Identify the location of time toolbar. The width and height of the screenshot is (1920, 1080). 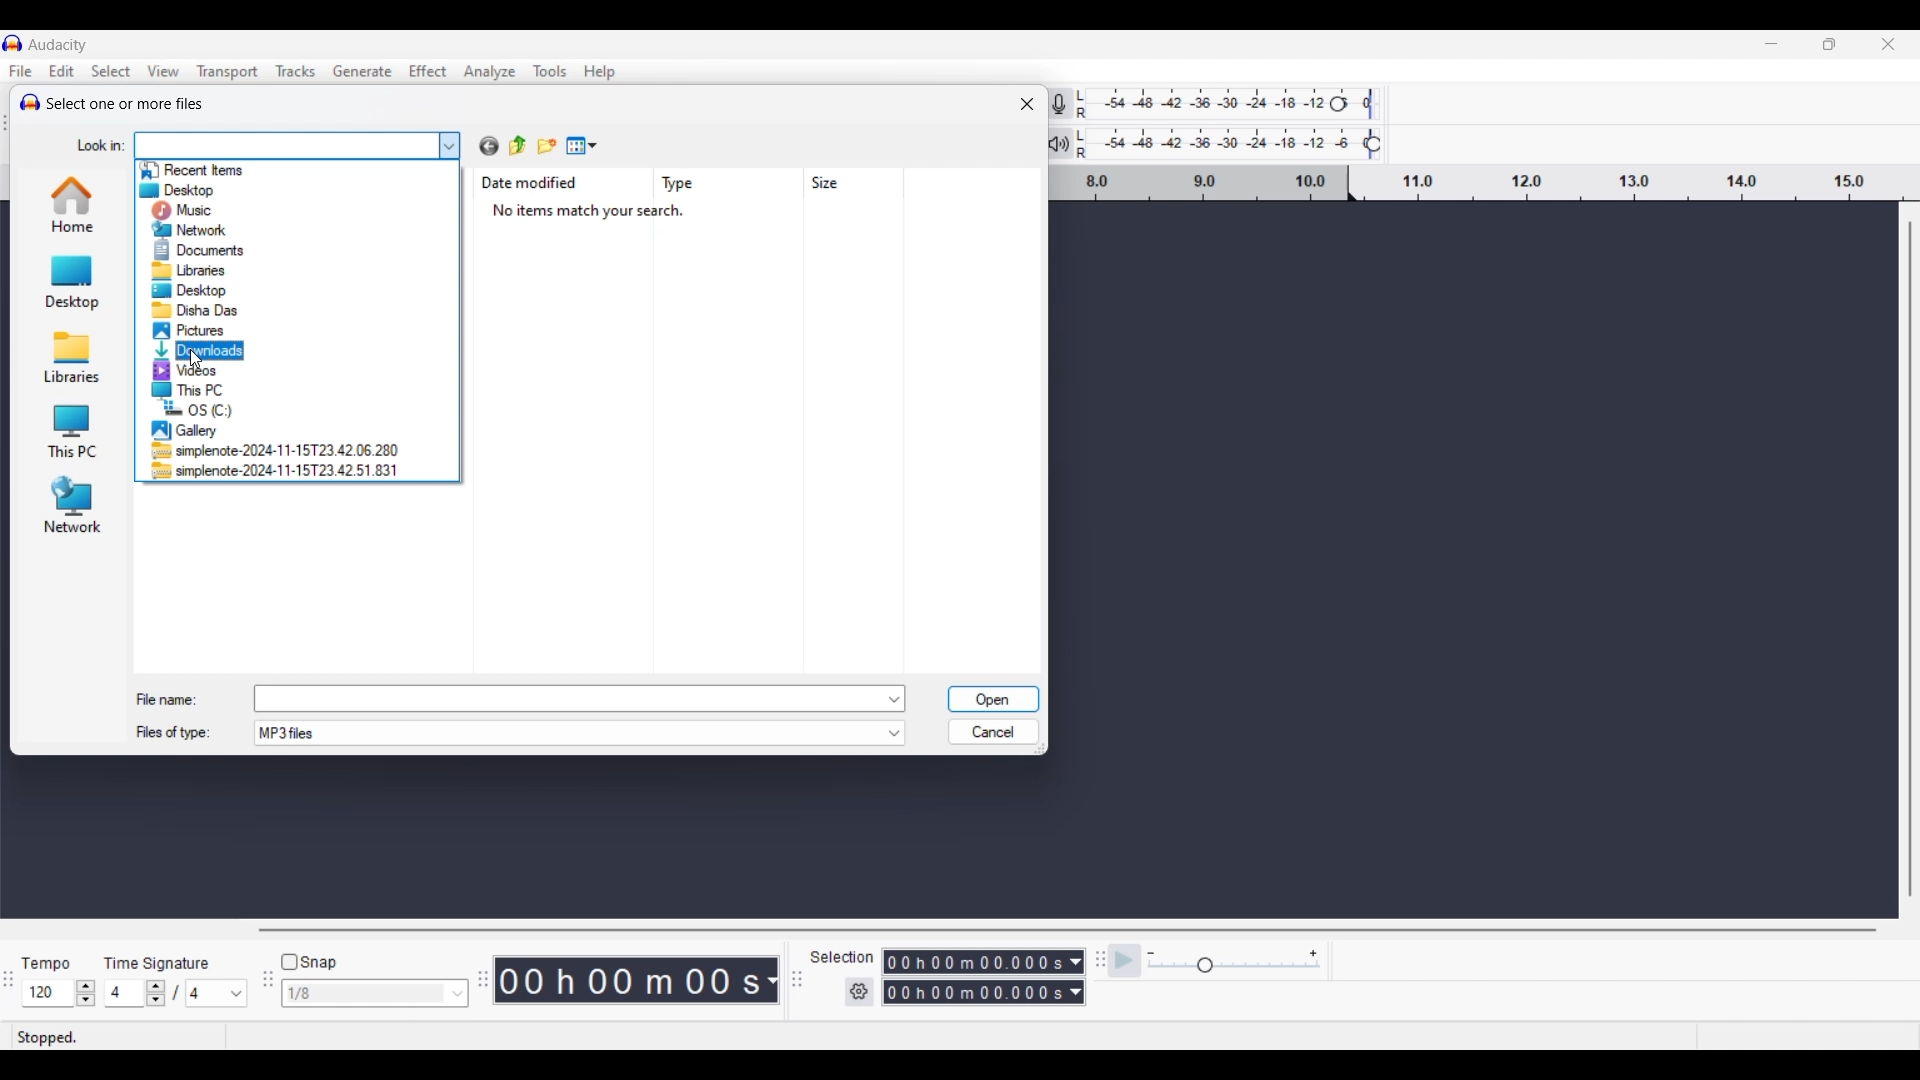
(485, 986).